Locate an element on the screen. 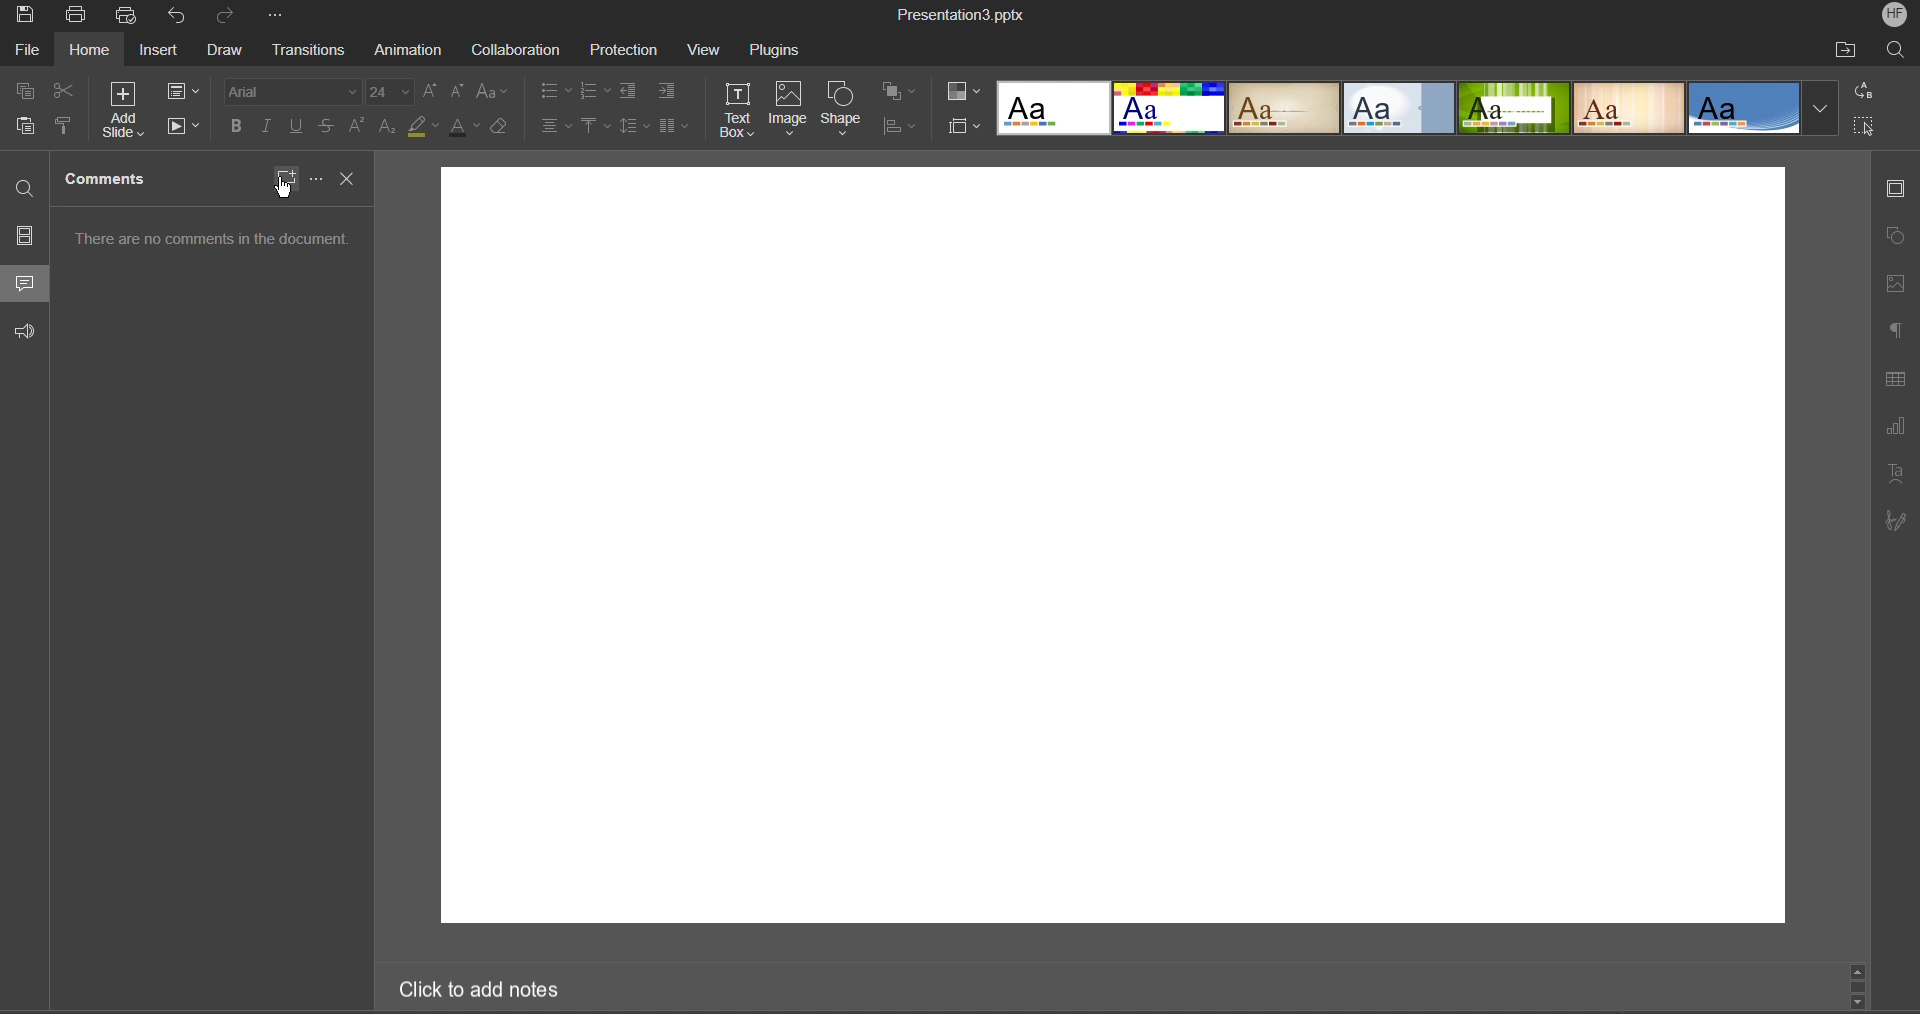  Quick Print is located at coordinates (128, 17).